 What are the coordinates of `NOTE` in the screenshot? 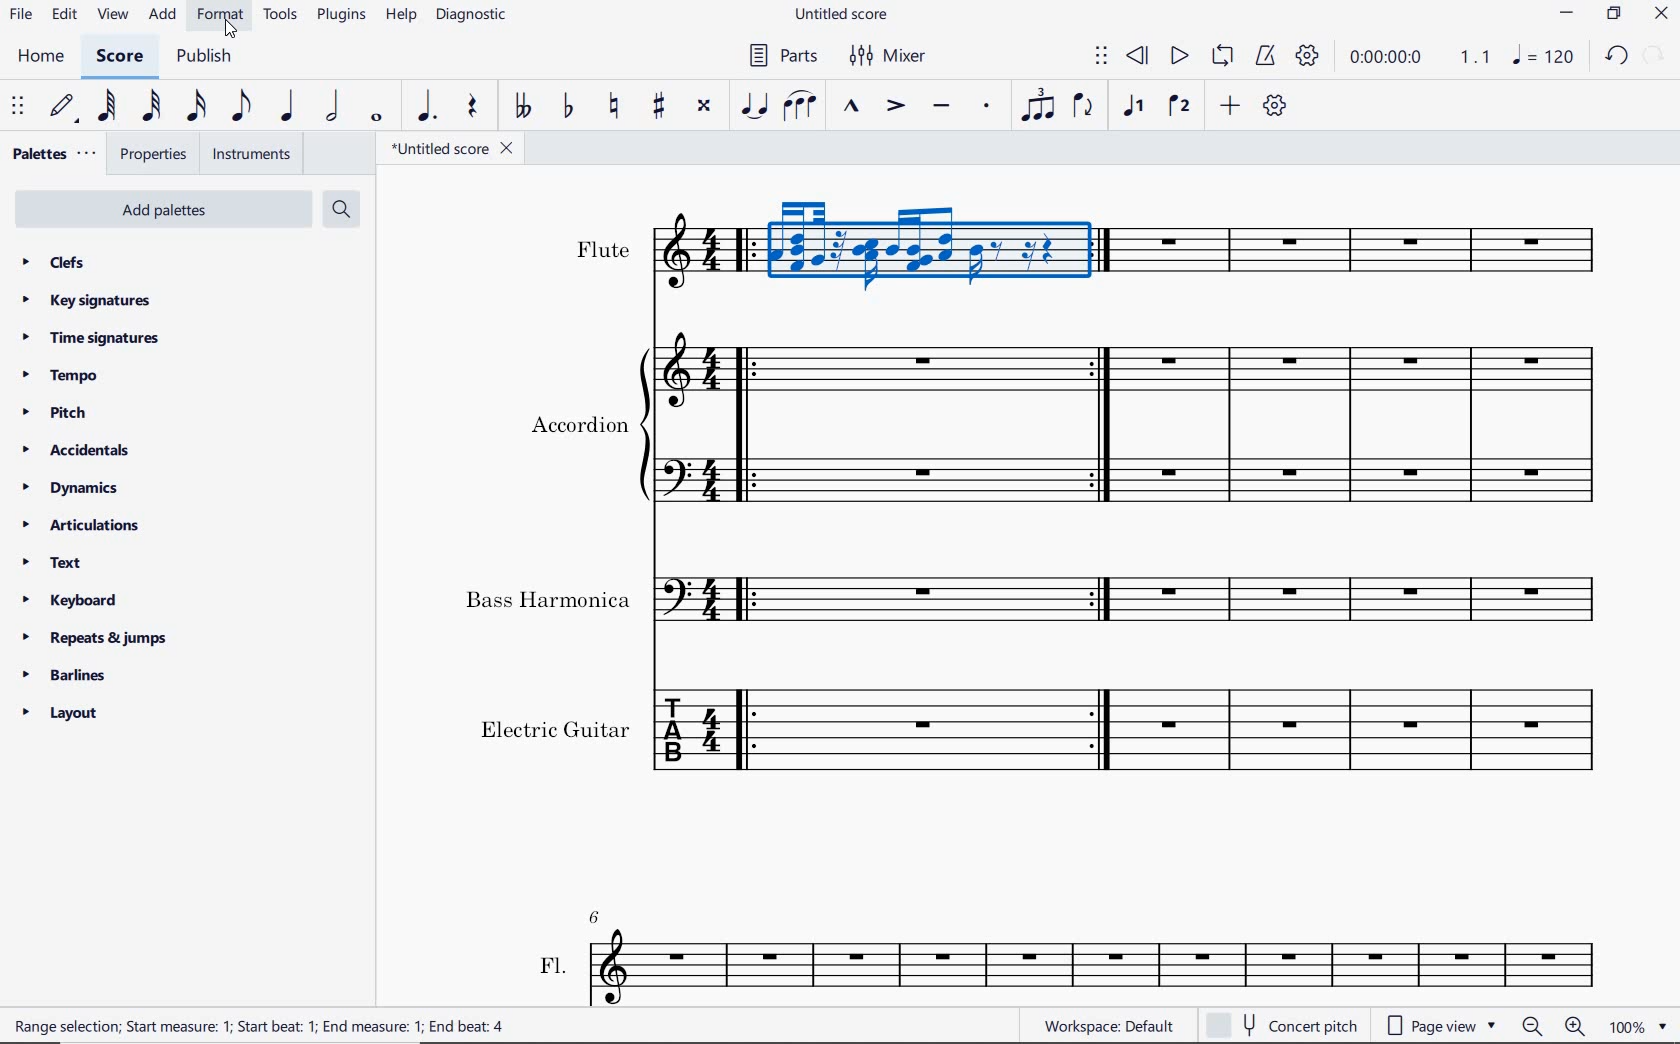 It's located at (1544, 55).